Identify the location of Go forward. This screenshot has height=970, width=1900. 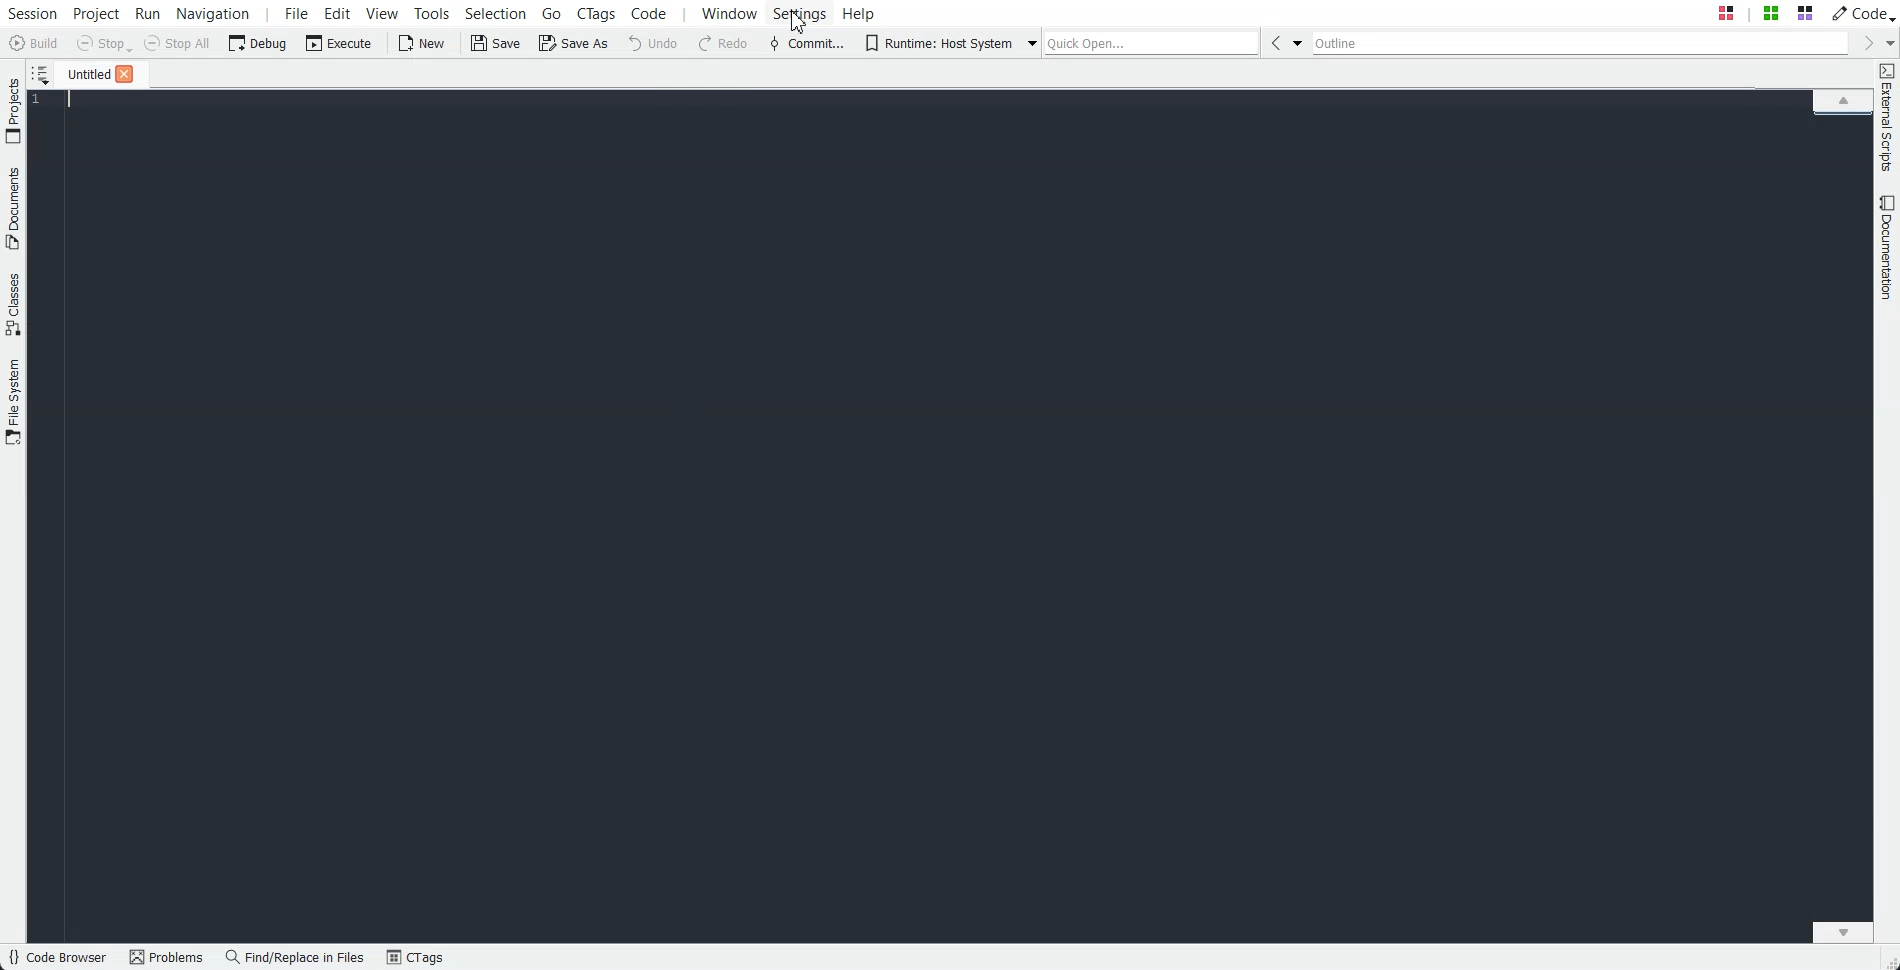
(1865, 43).